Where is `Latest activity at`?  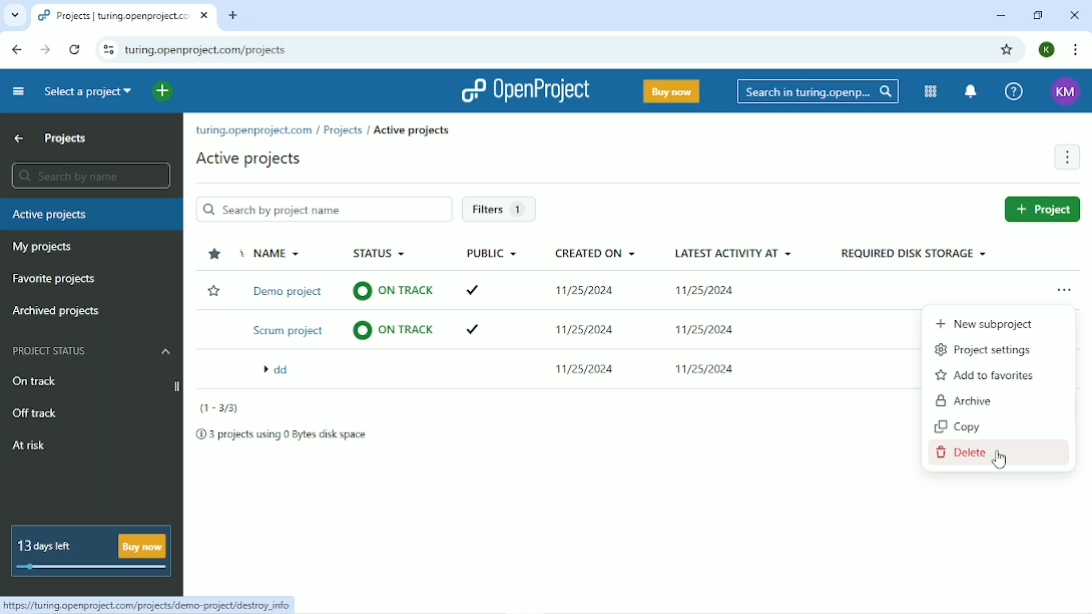 Latest activity at is located at coordinates (734, 253).